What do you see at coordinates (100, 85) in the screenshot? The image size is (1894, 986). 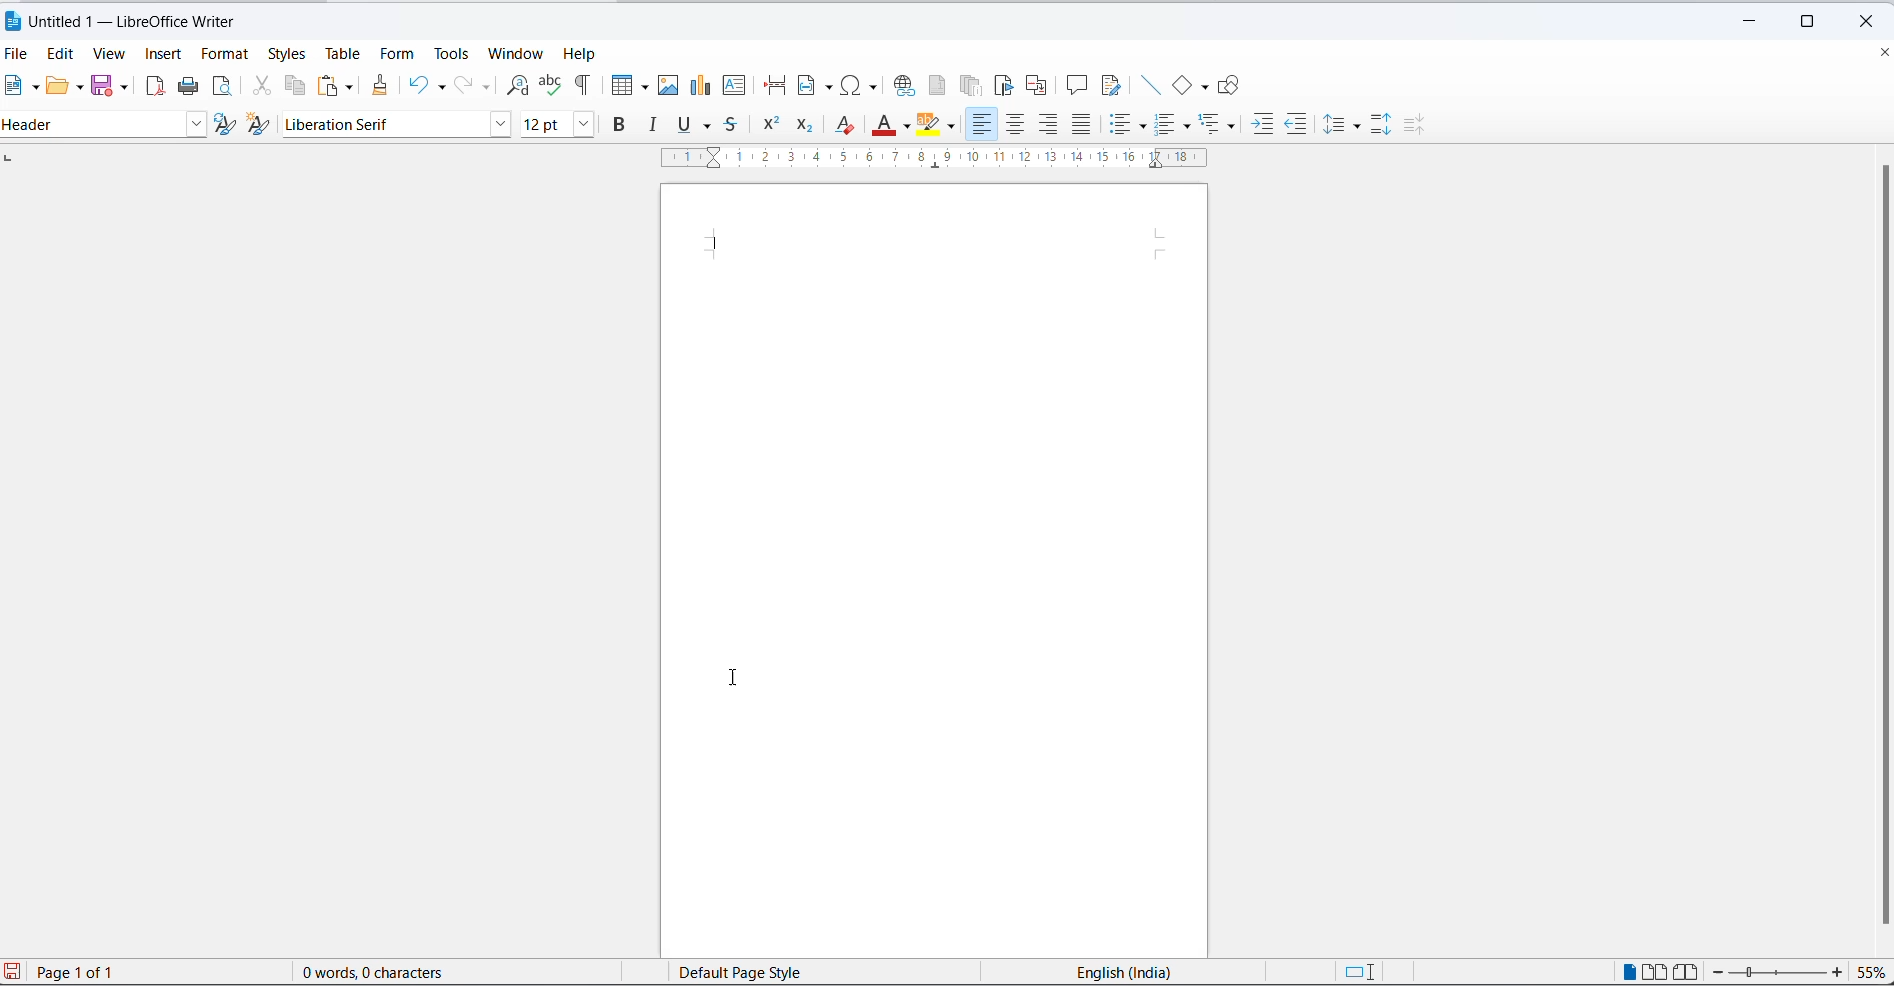 I see `save` at bounding box center [100, 85].